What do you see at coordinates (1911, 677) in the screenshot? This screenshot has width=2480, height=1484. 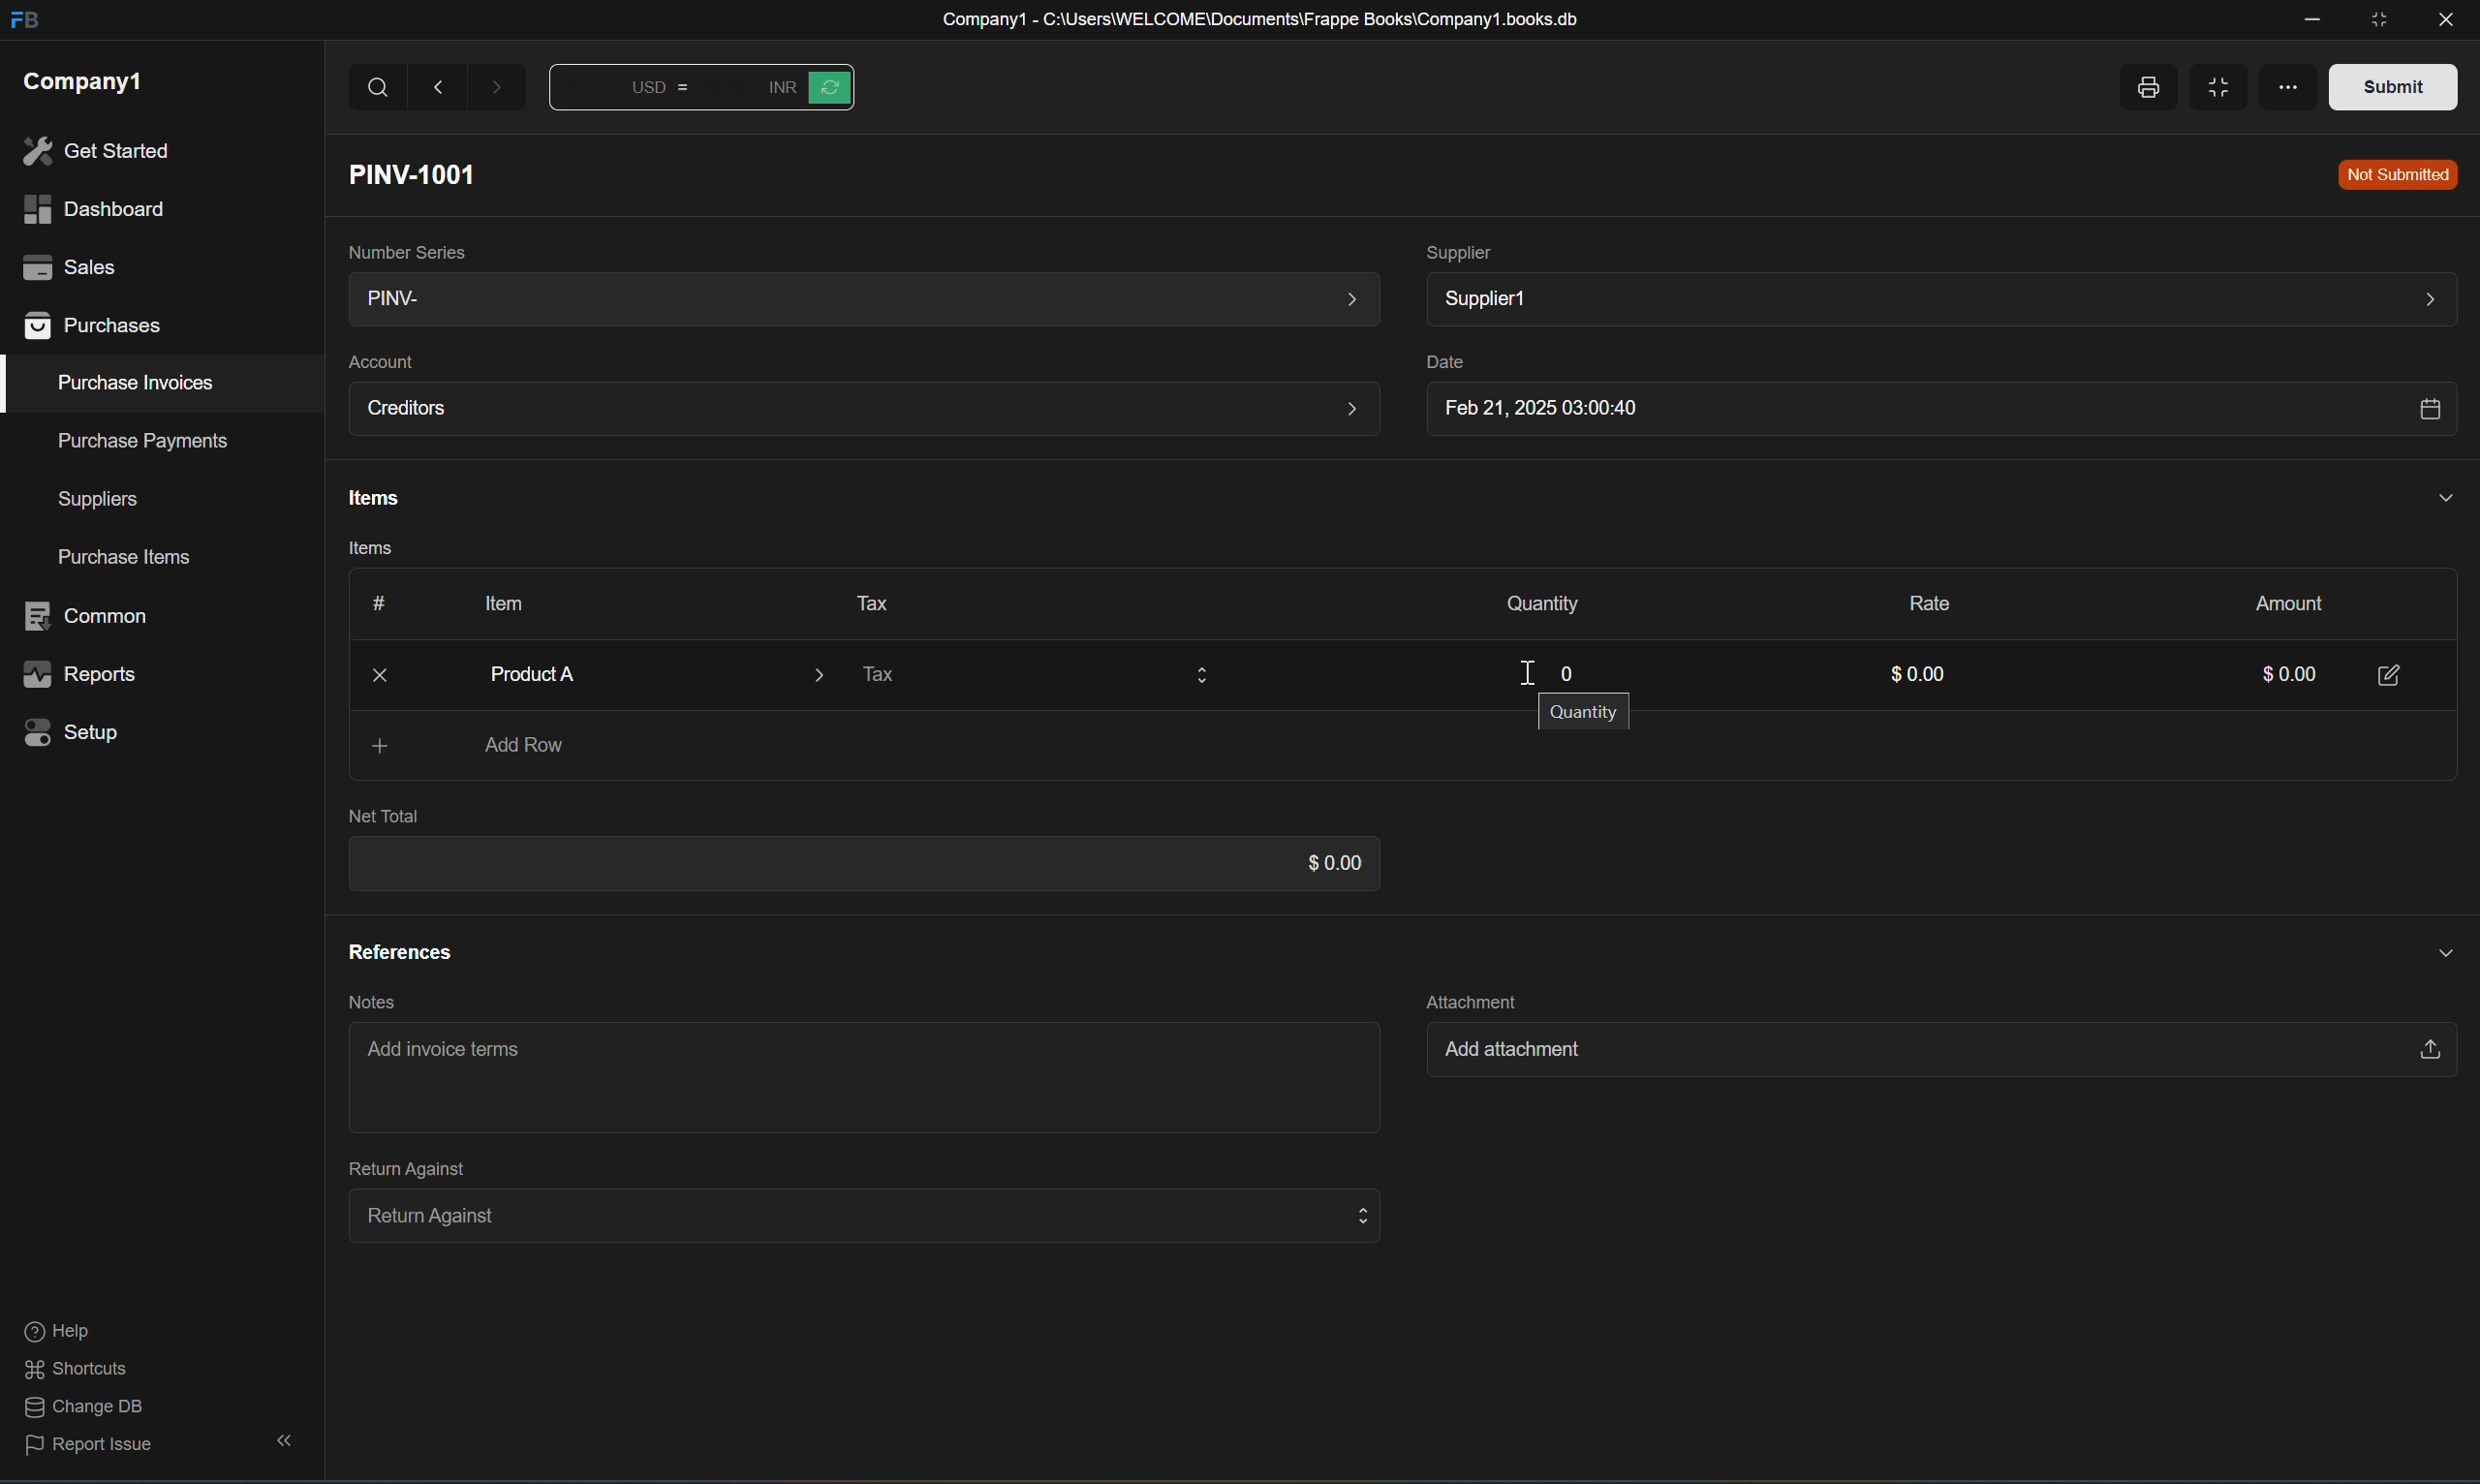 I see `$0.00` at bounding box center [1911, 677].